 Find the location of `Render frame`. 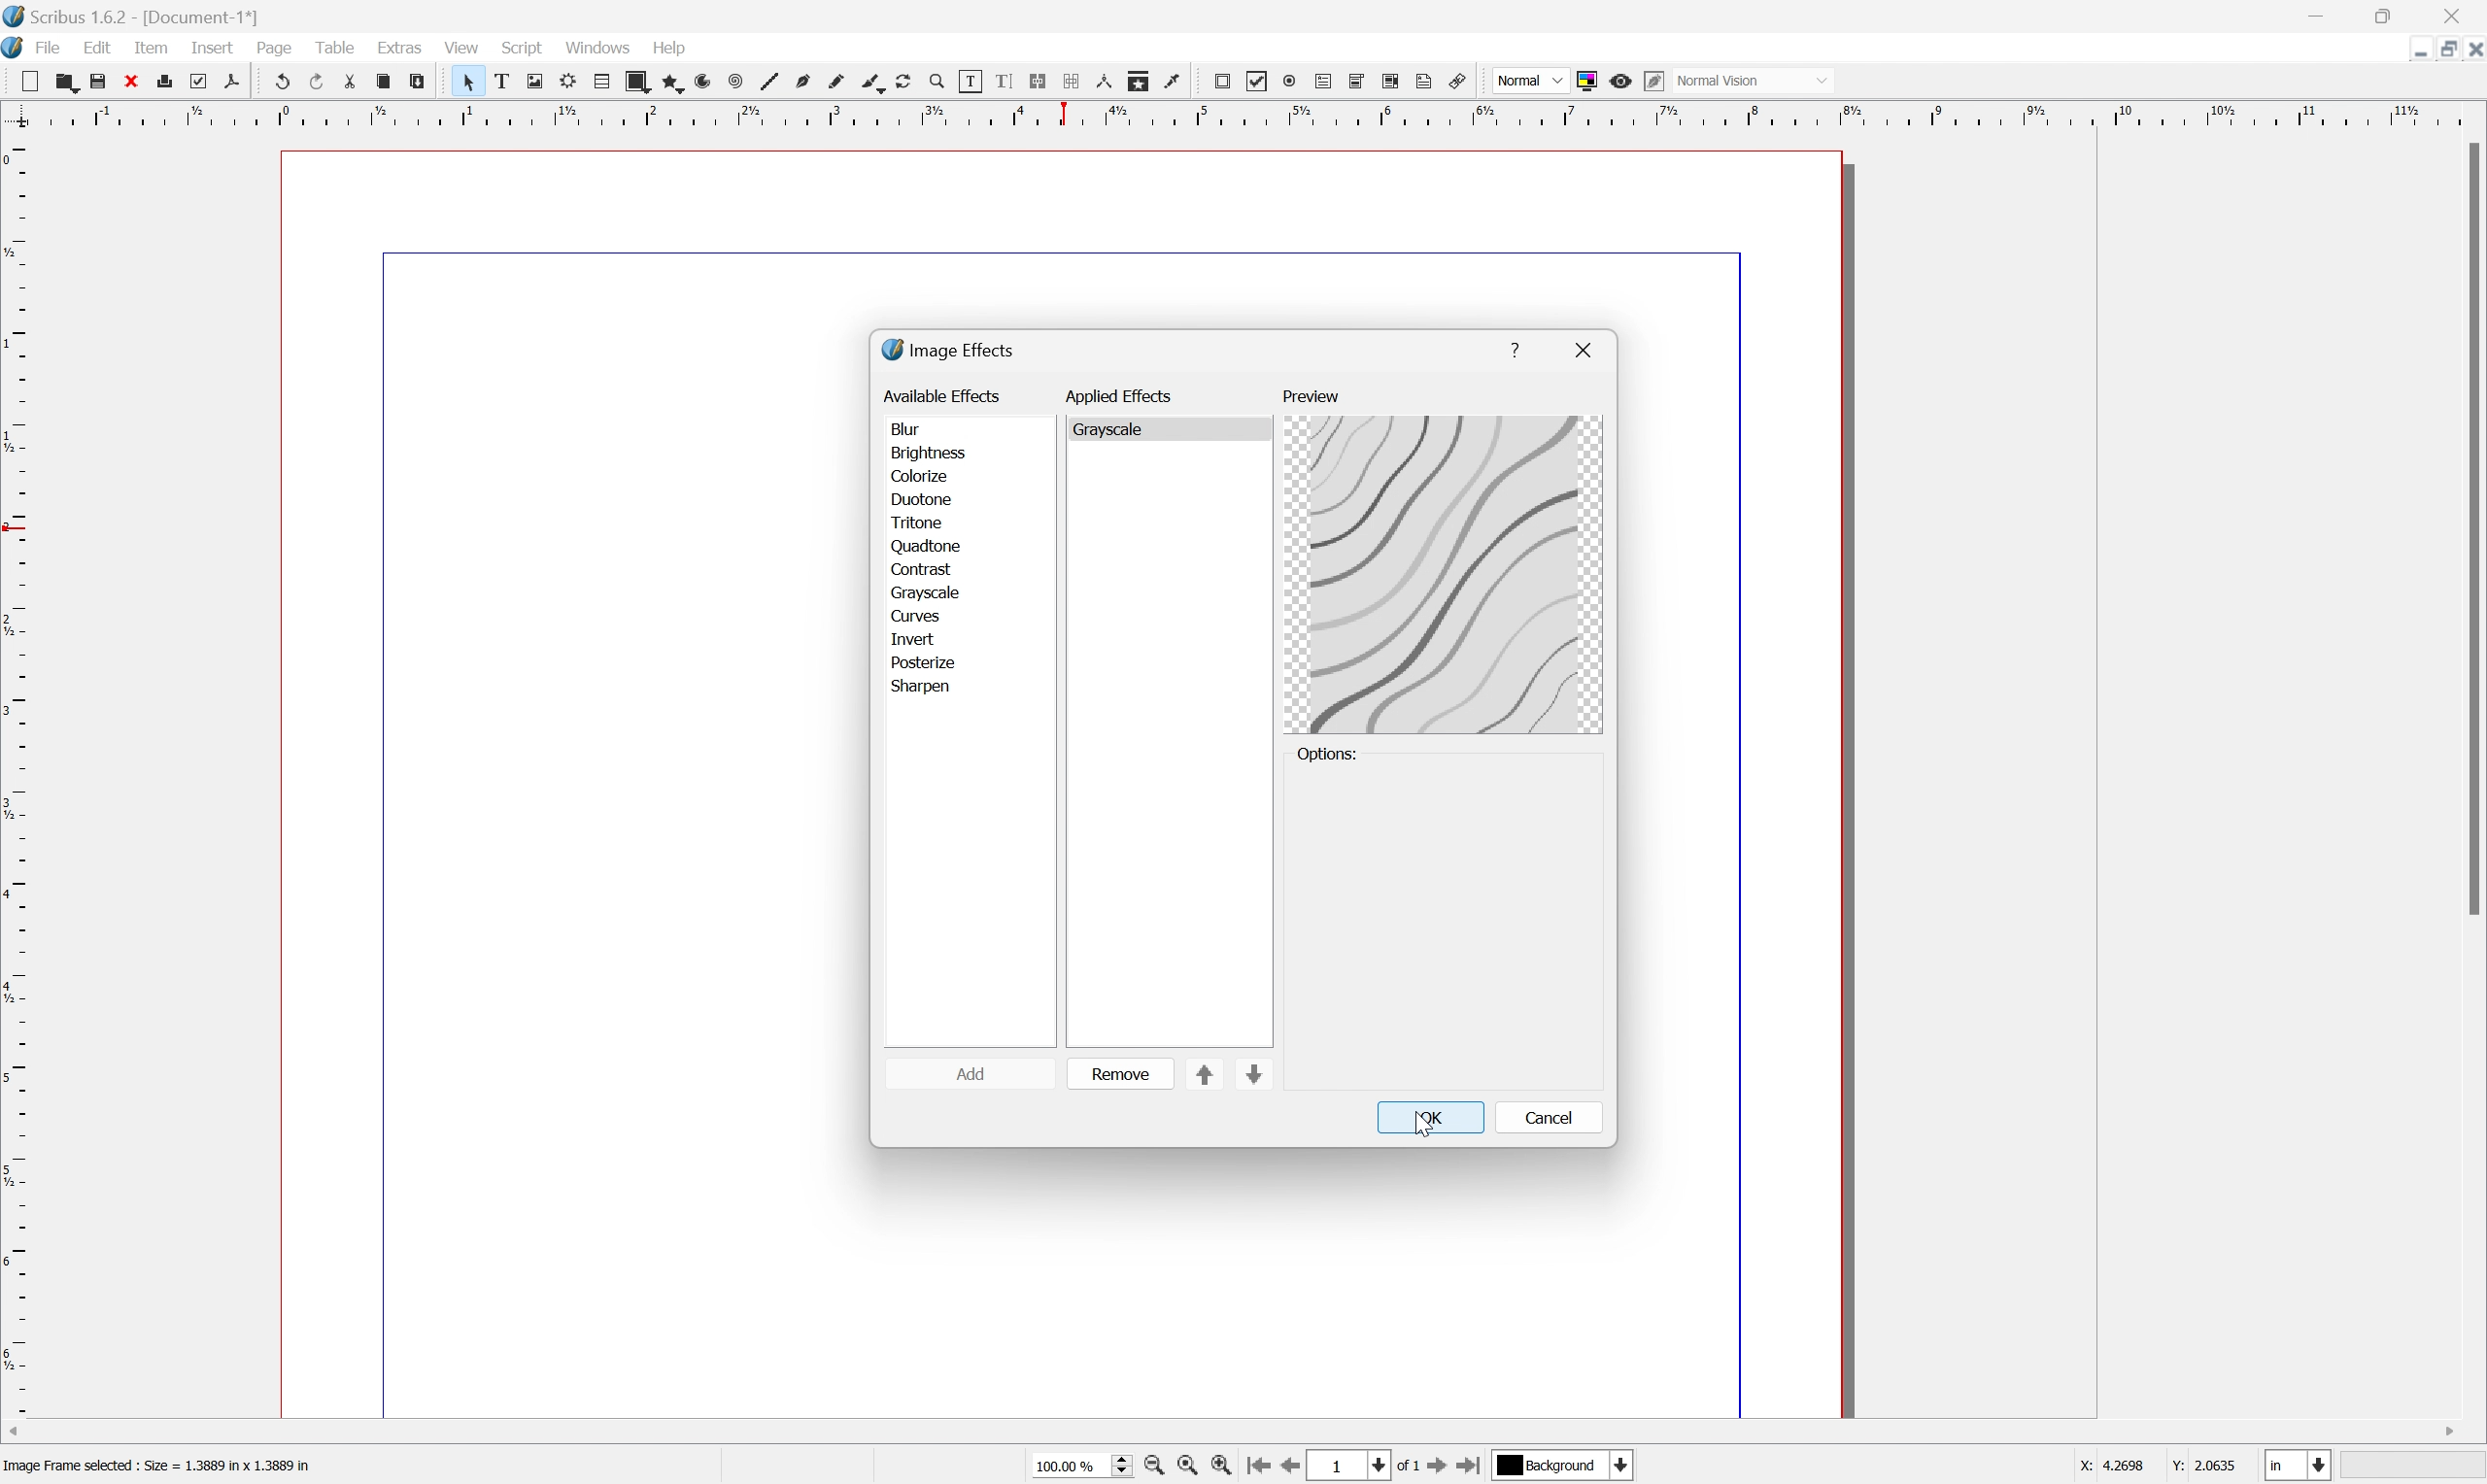

Render frame is located at coordinates (573, 82).